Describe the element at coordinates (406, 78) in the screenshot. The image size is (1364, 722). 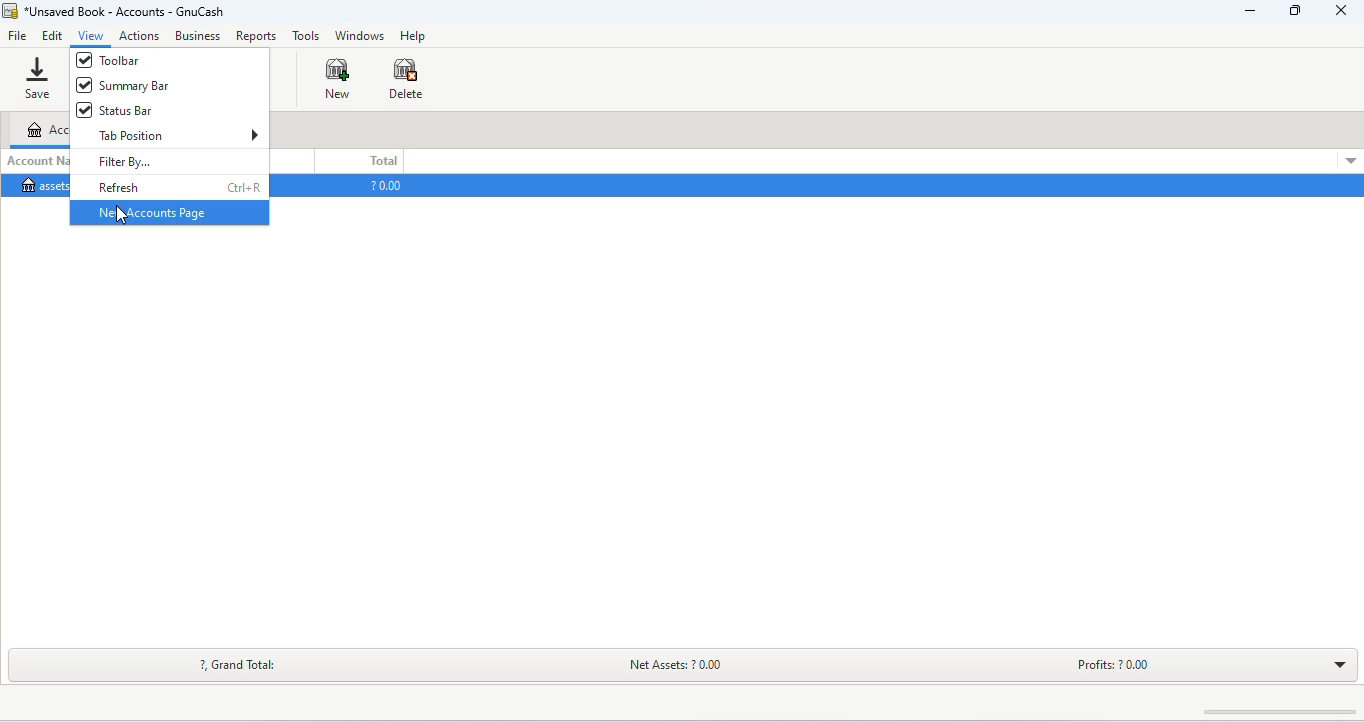
I see `delete` at that location.